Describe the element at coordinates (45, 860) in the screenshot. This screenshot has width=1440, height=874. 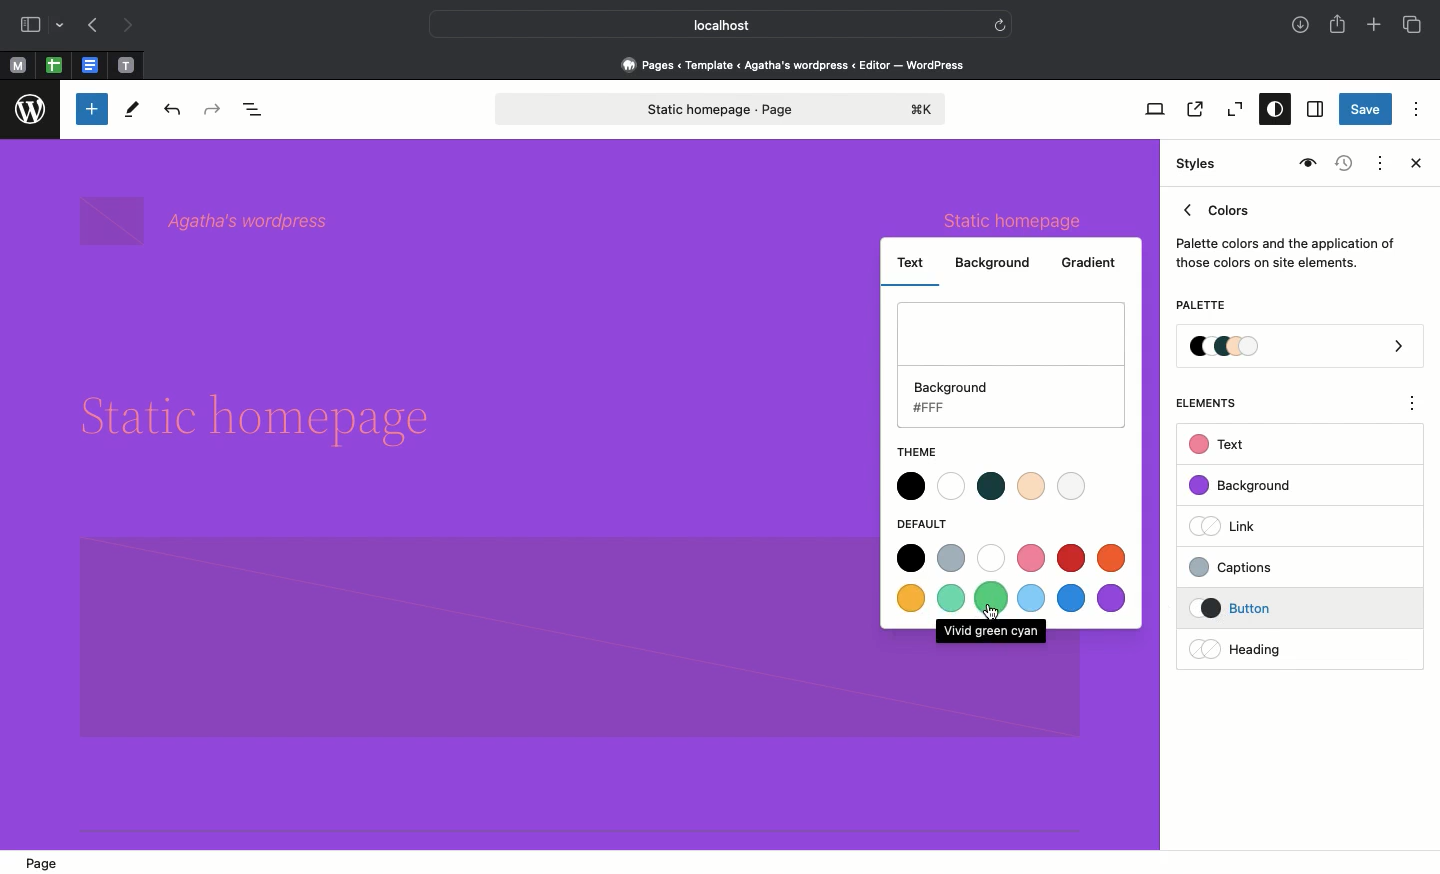
I see `Page` at that location.